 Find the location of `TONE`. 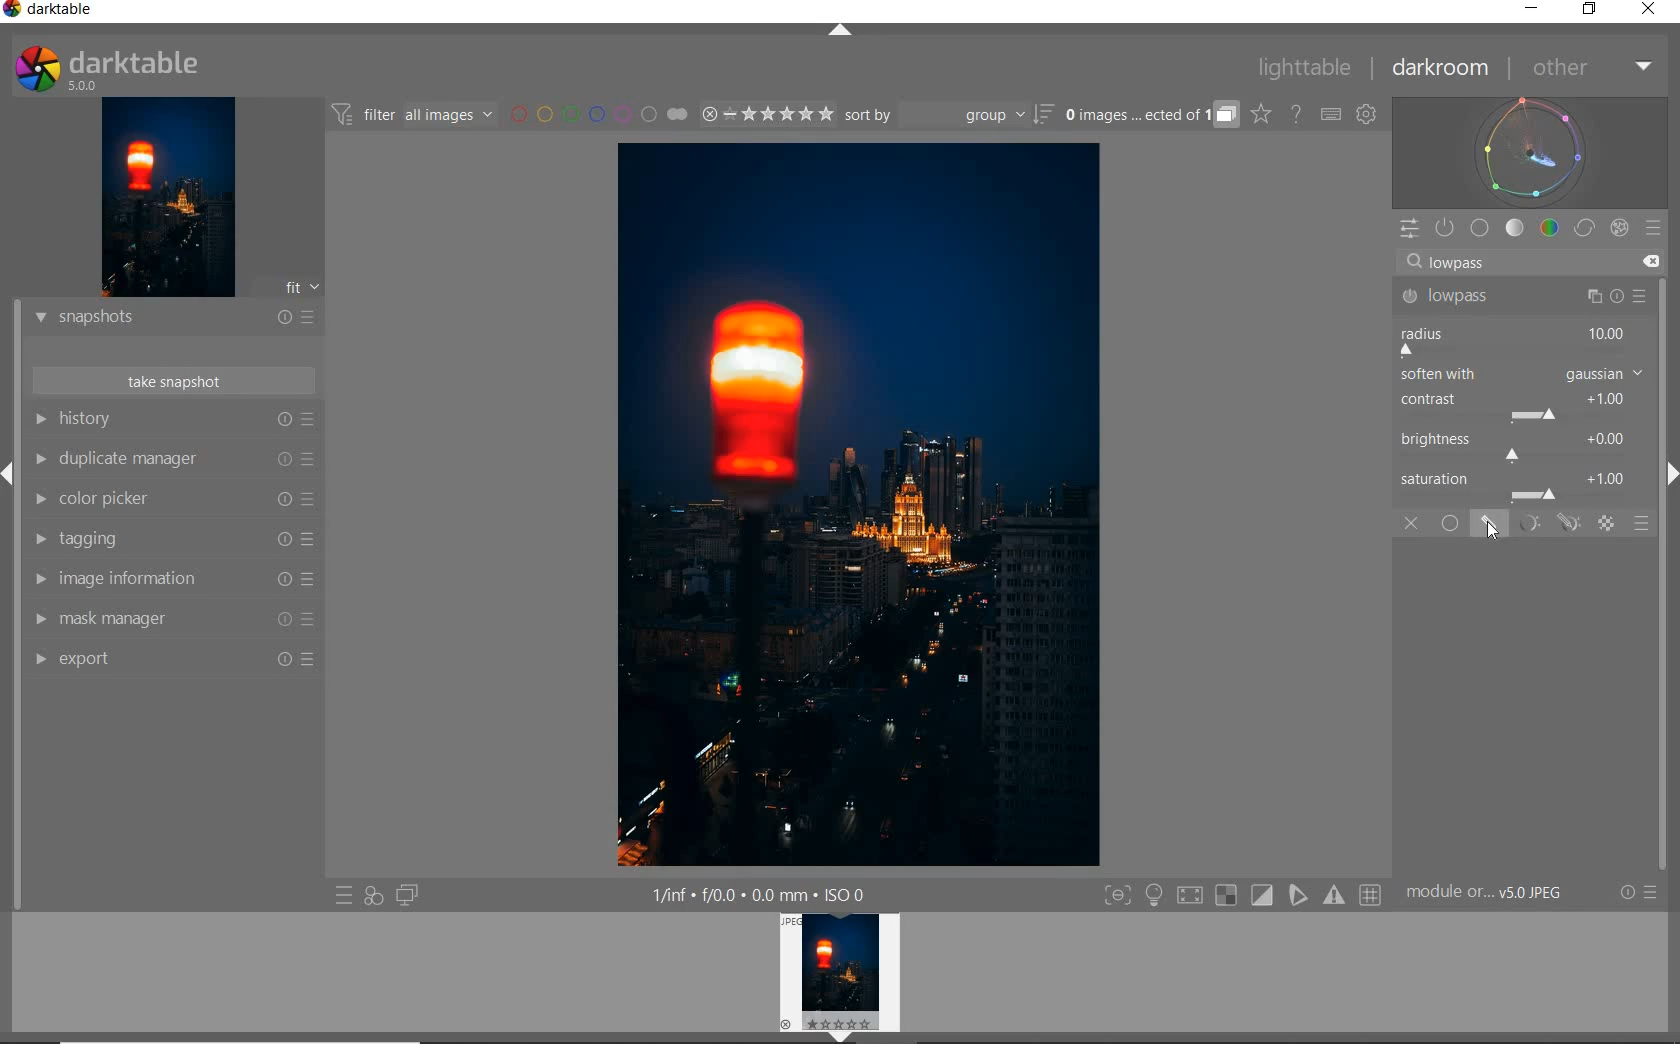

TONE is located at coordinates (1515, 228).